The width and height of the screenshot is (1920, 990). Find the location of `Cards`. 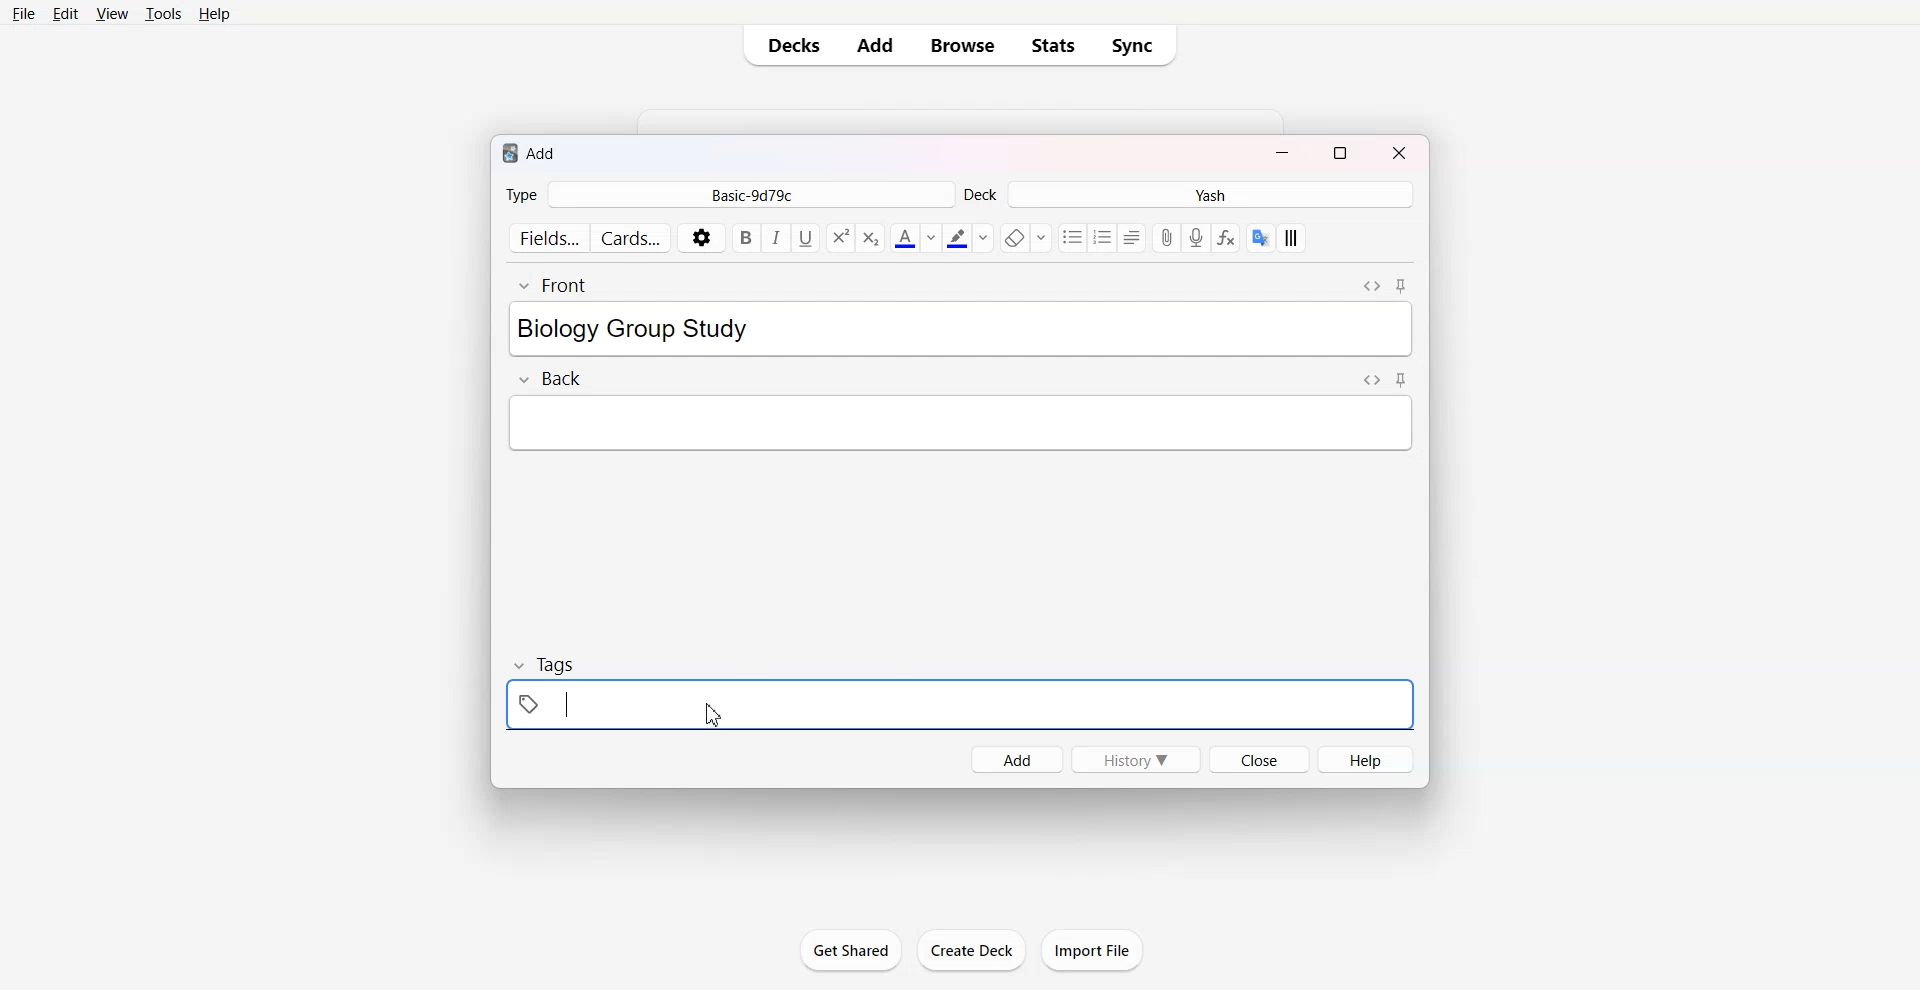

Cards is located at coordinates (632, 236).